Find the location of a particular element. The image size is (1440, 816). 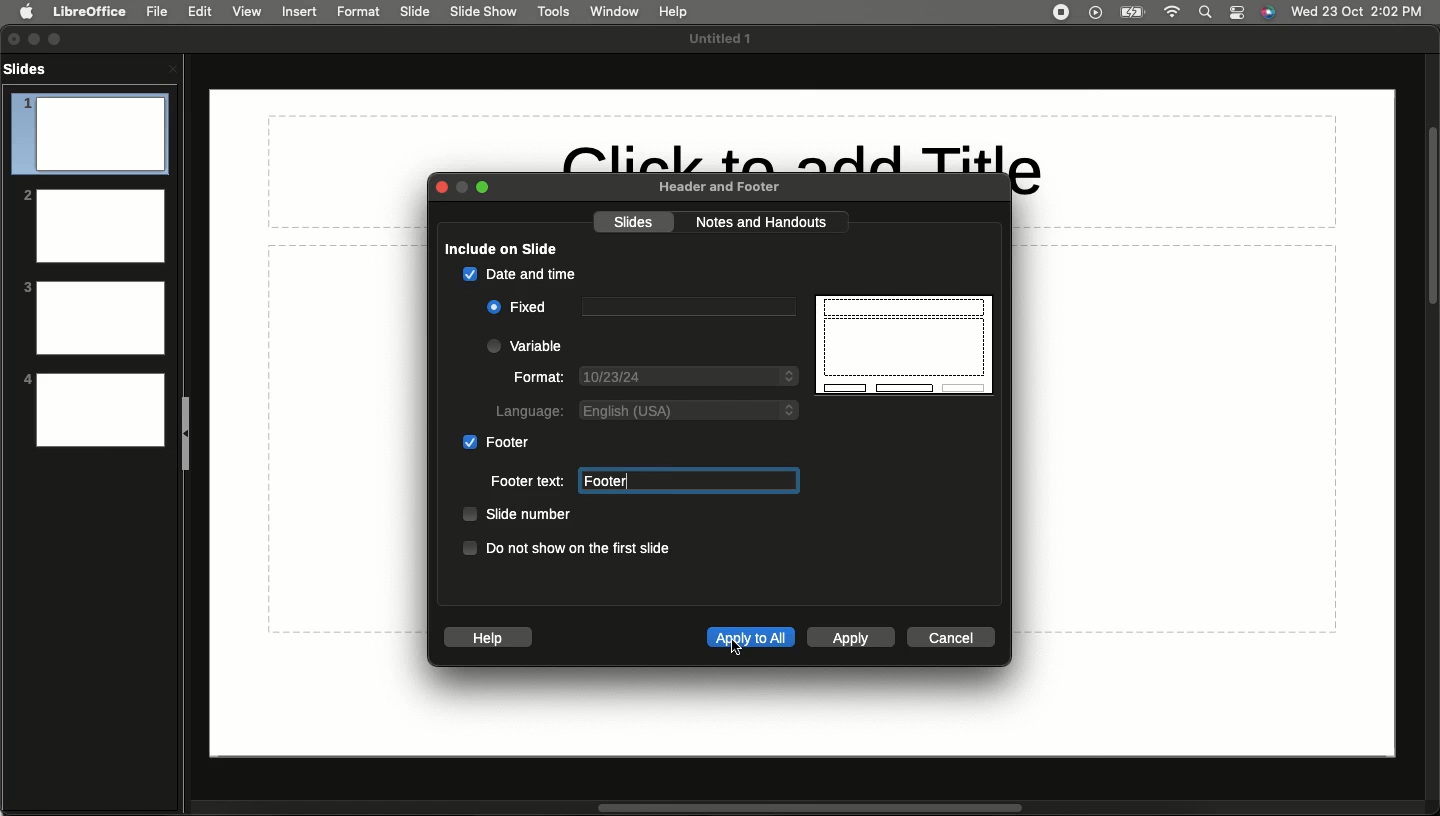

Apple logo is located at coordinates (27, 12).